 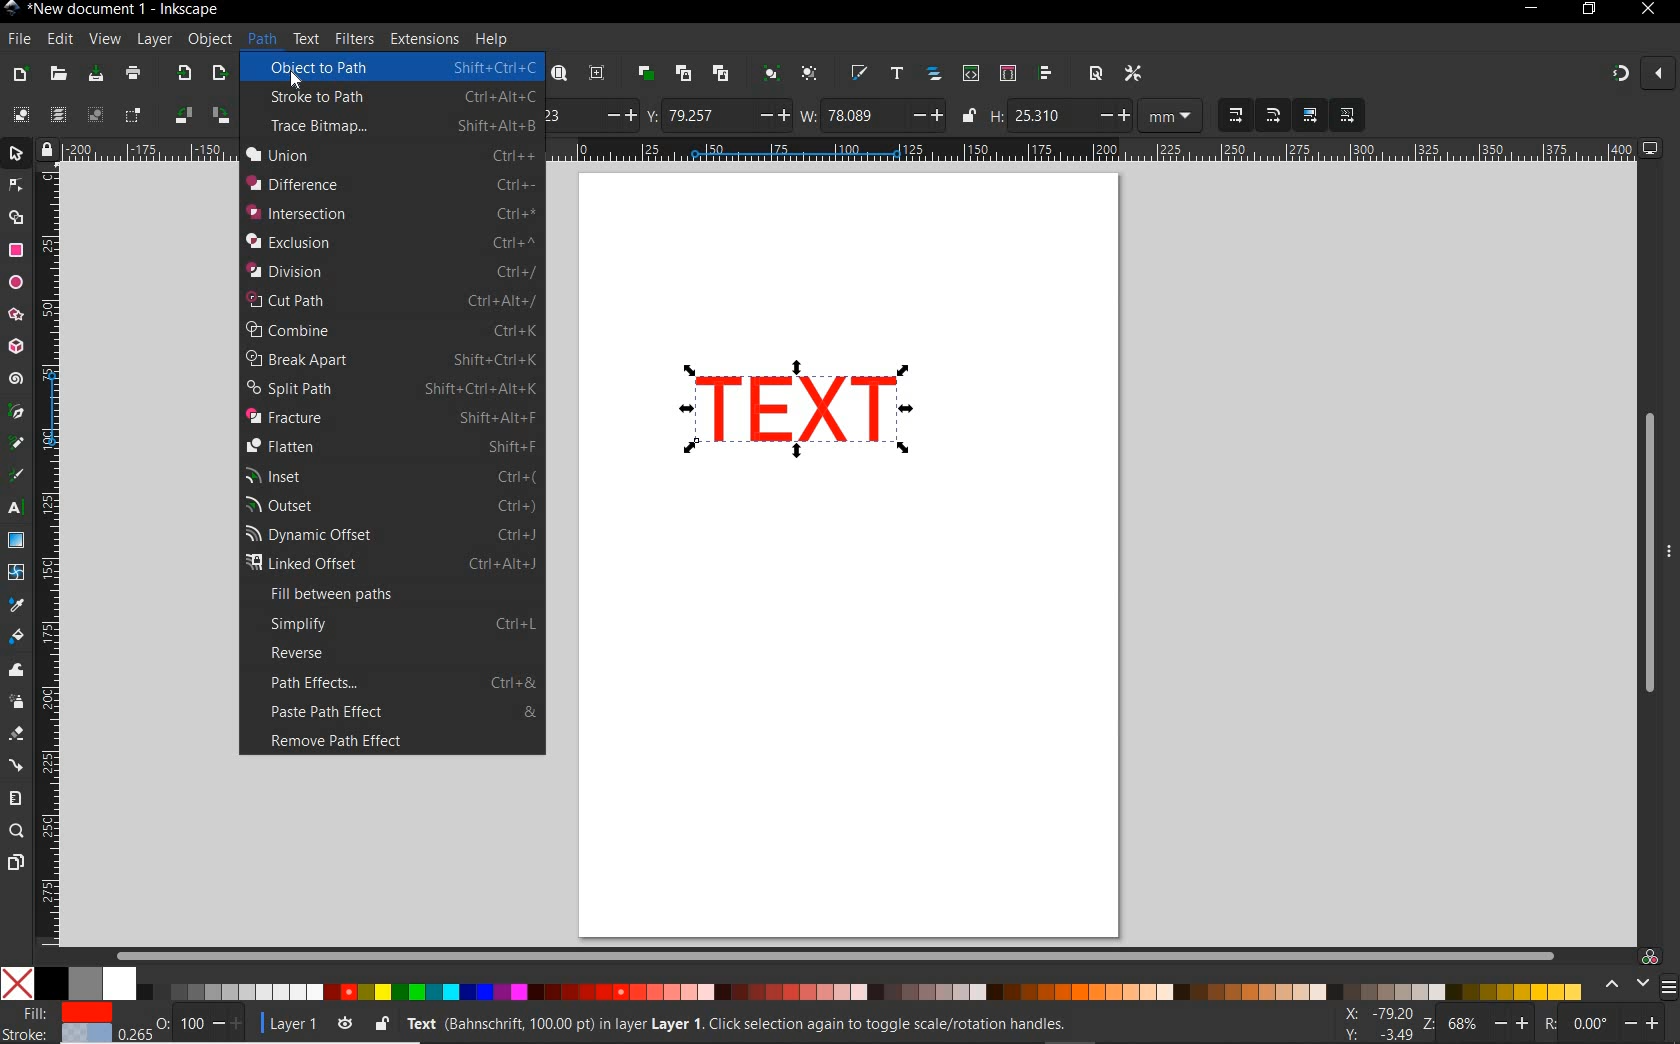 I want to click on TOGGLE SELECTIONBOX, so click(x=133, y=116).